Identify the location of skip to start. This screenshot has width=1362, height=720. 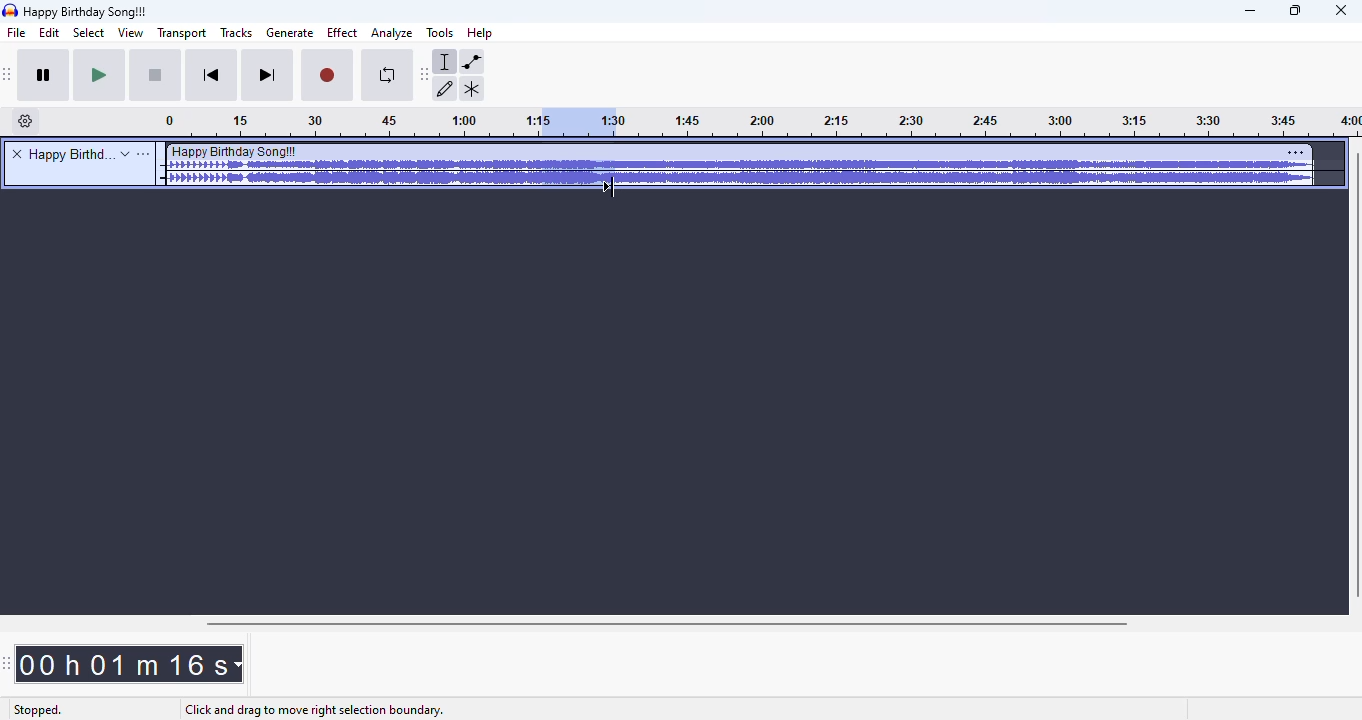
(214, 76).